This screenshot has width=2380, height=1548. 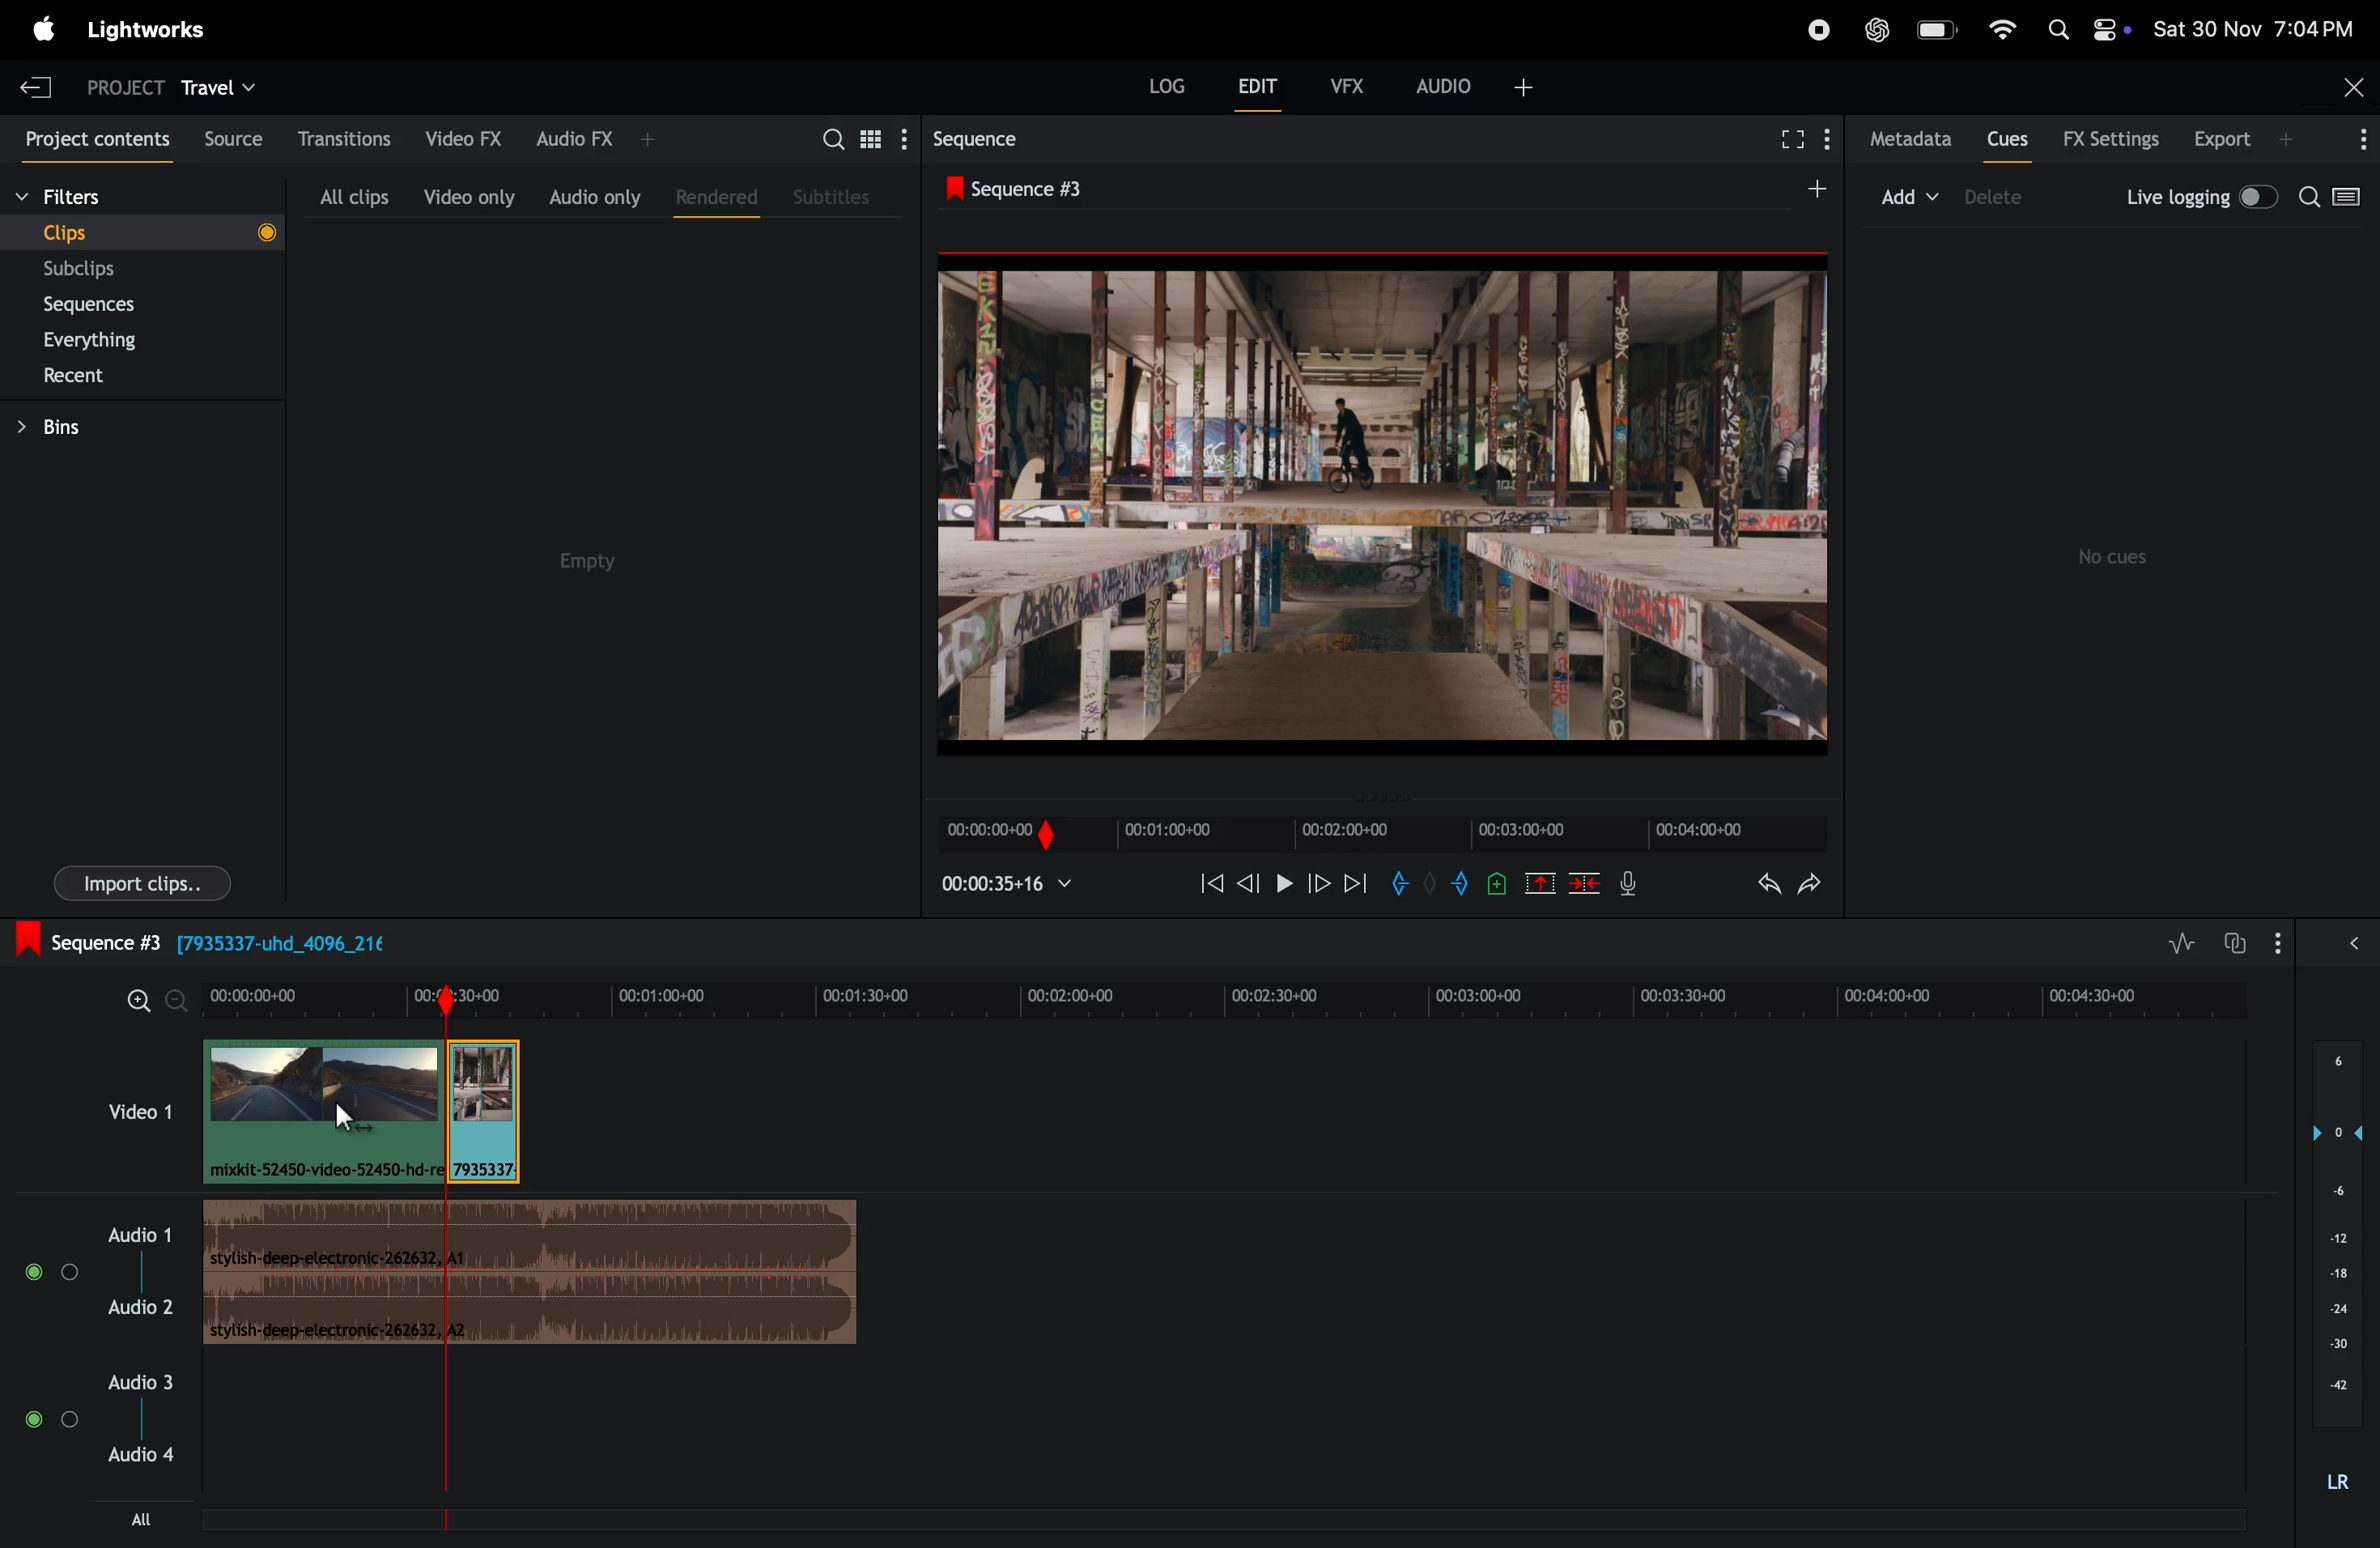 I want to click on delete, so click(x=1586, y=883).